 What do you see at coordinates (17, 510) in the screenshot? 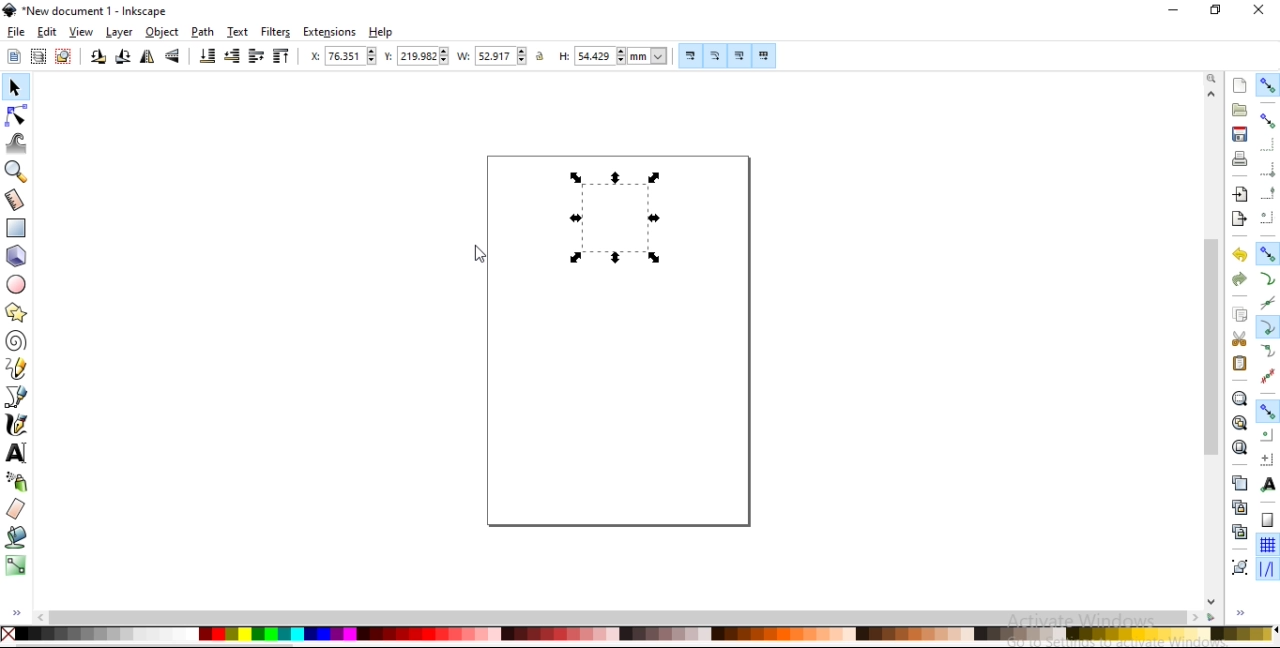
I see `erase existing paths` at bounding box center [17, 510].